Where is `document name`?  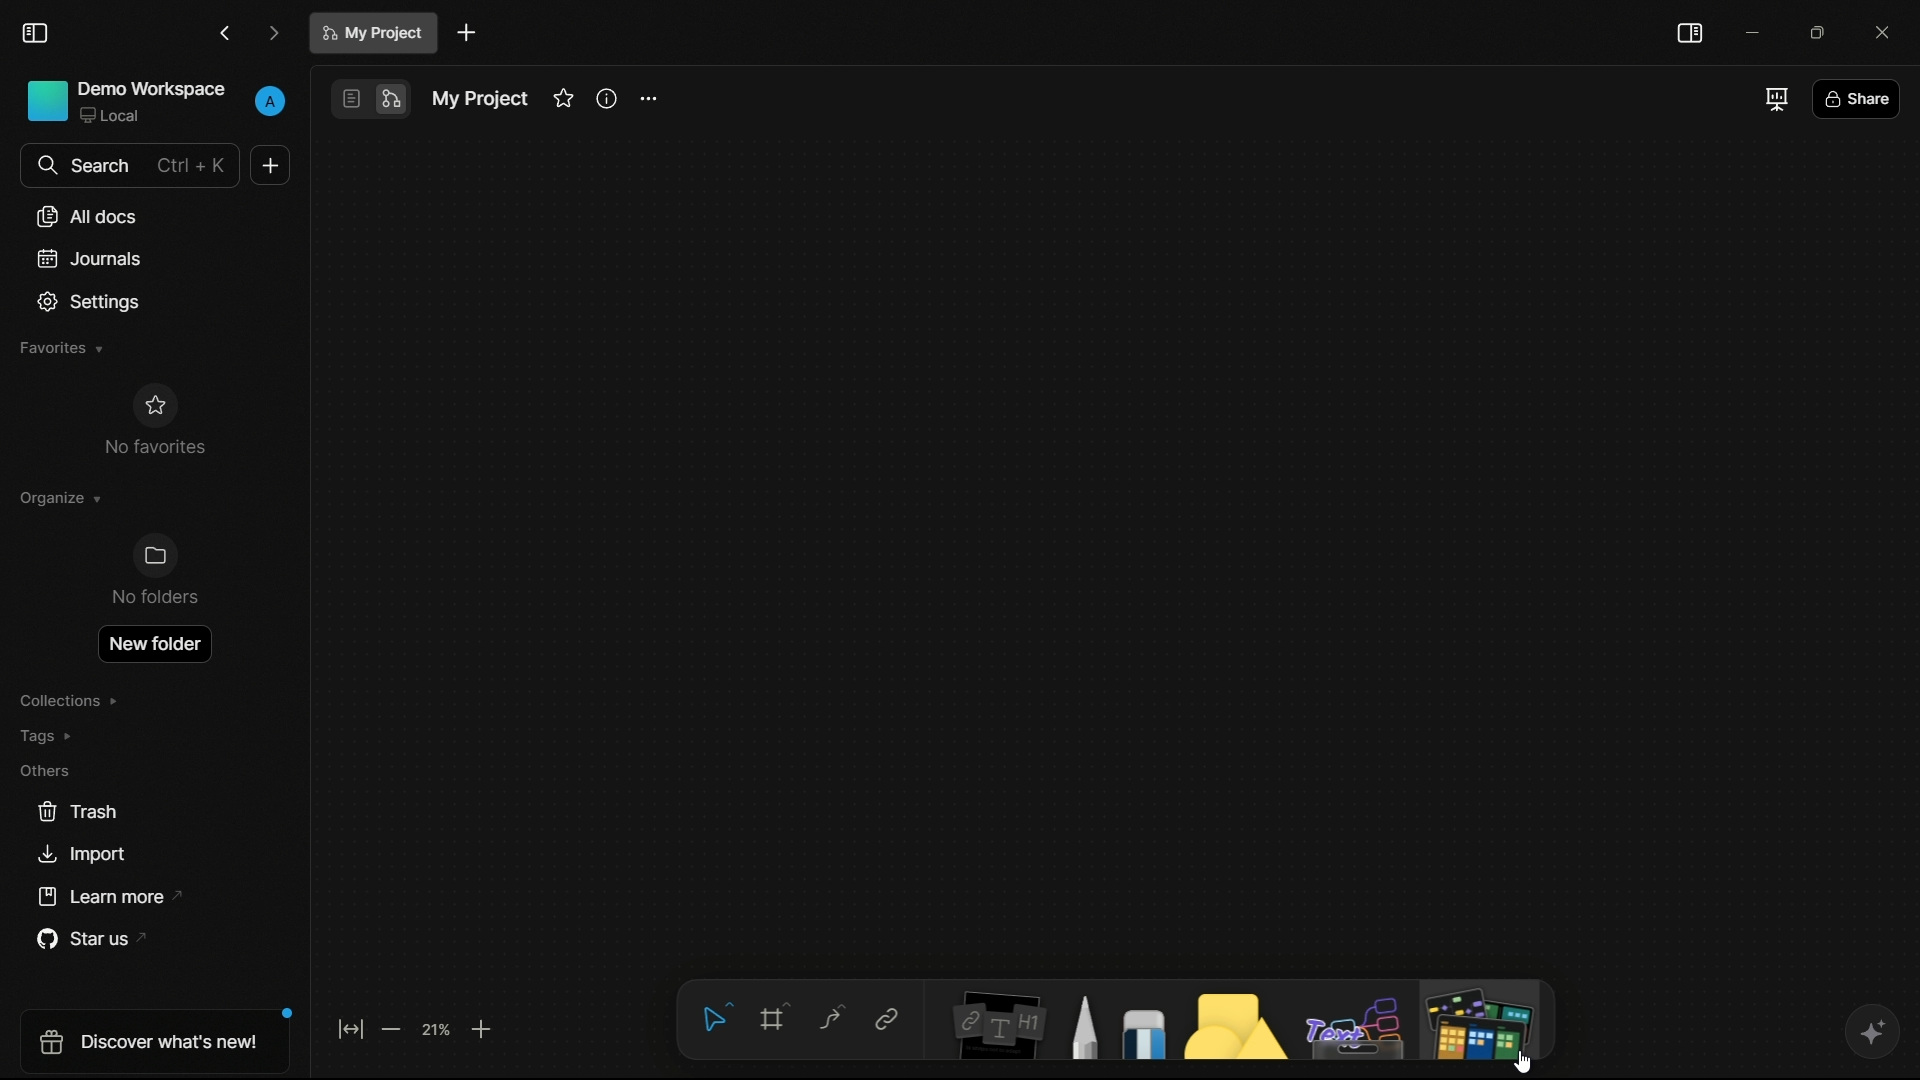 document name is located at coordinates (373, 33).